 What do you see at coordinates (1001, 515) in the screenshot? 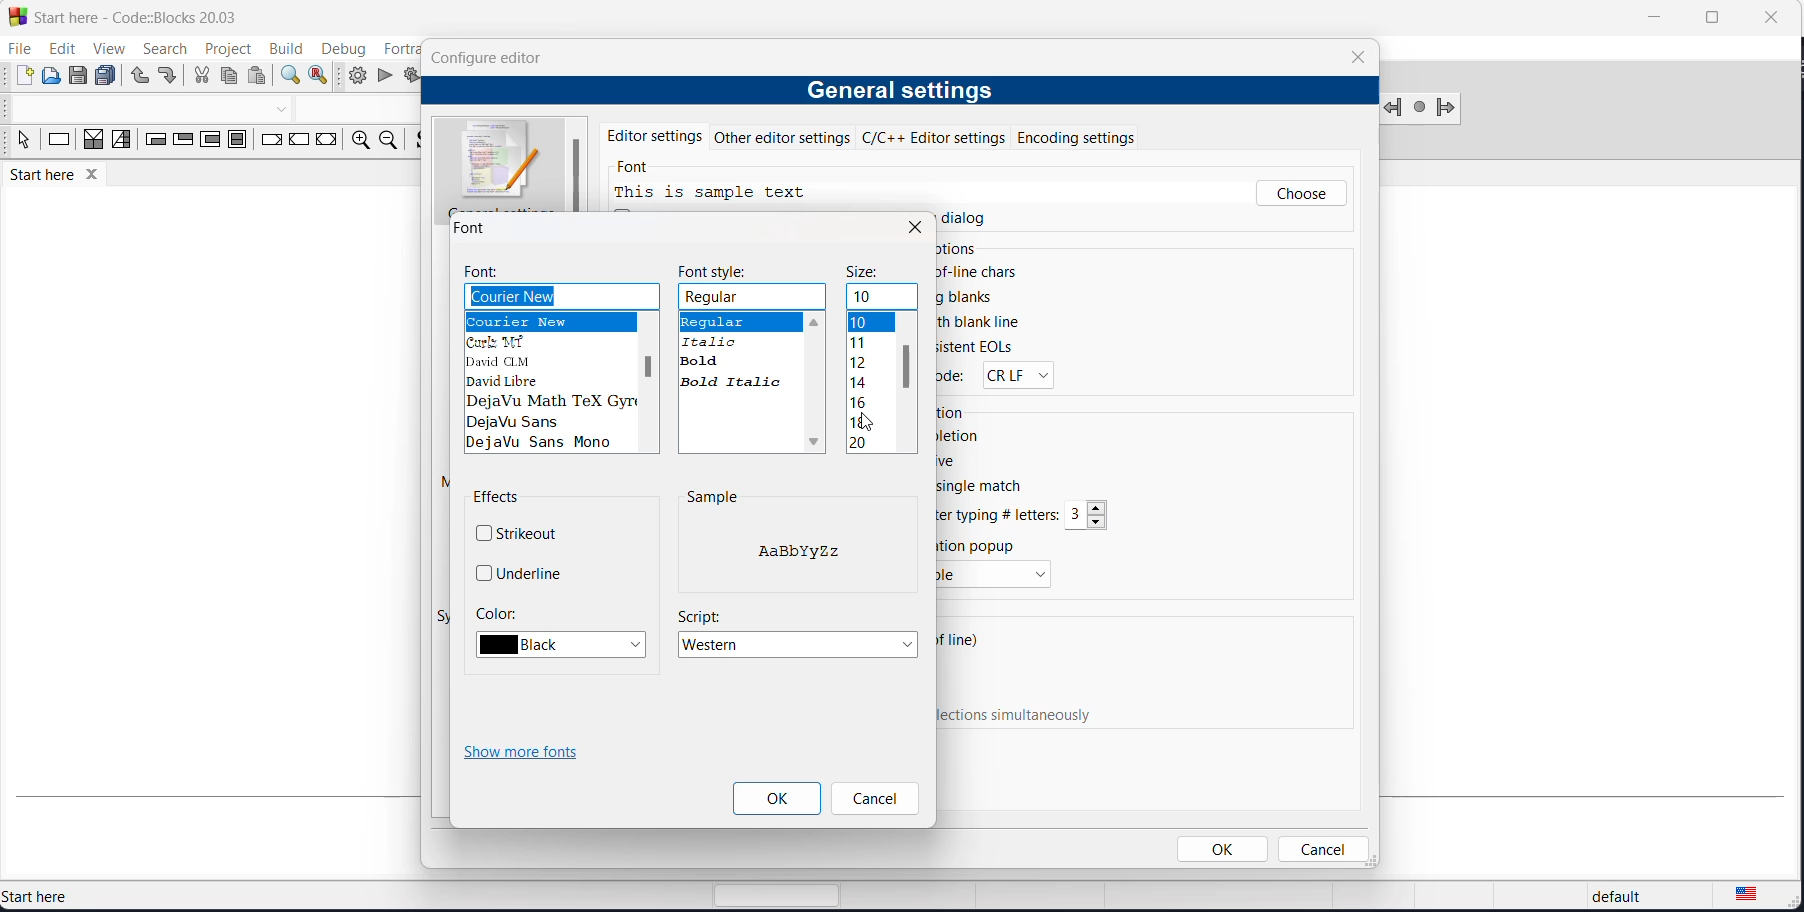
I see `Typing letters` at bounding box center [1001, 515].